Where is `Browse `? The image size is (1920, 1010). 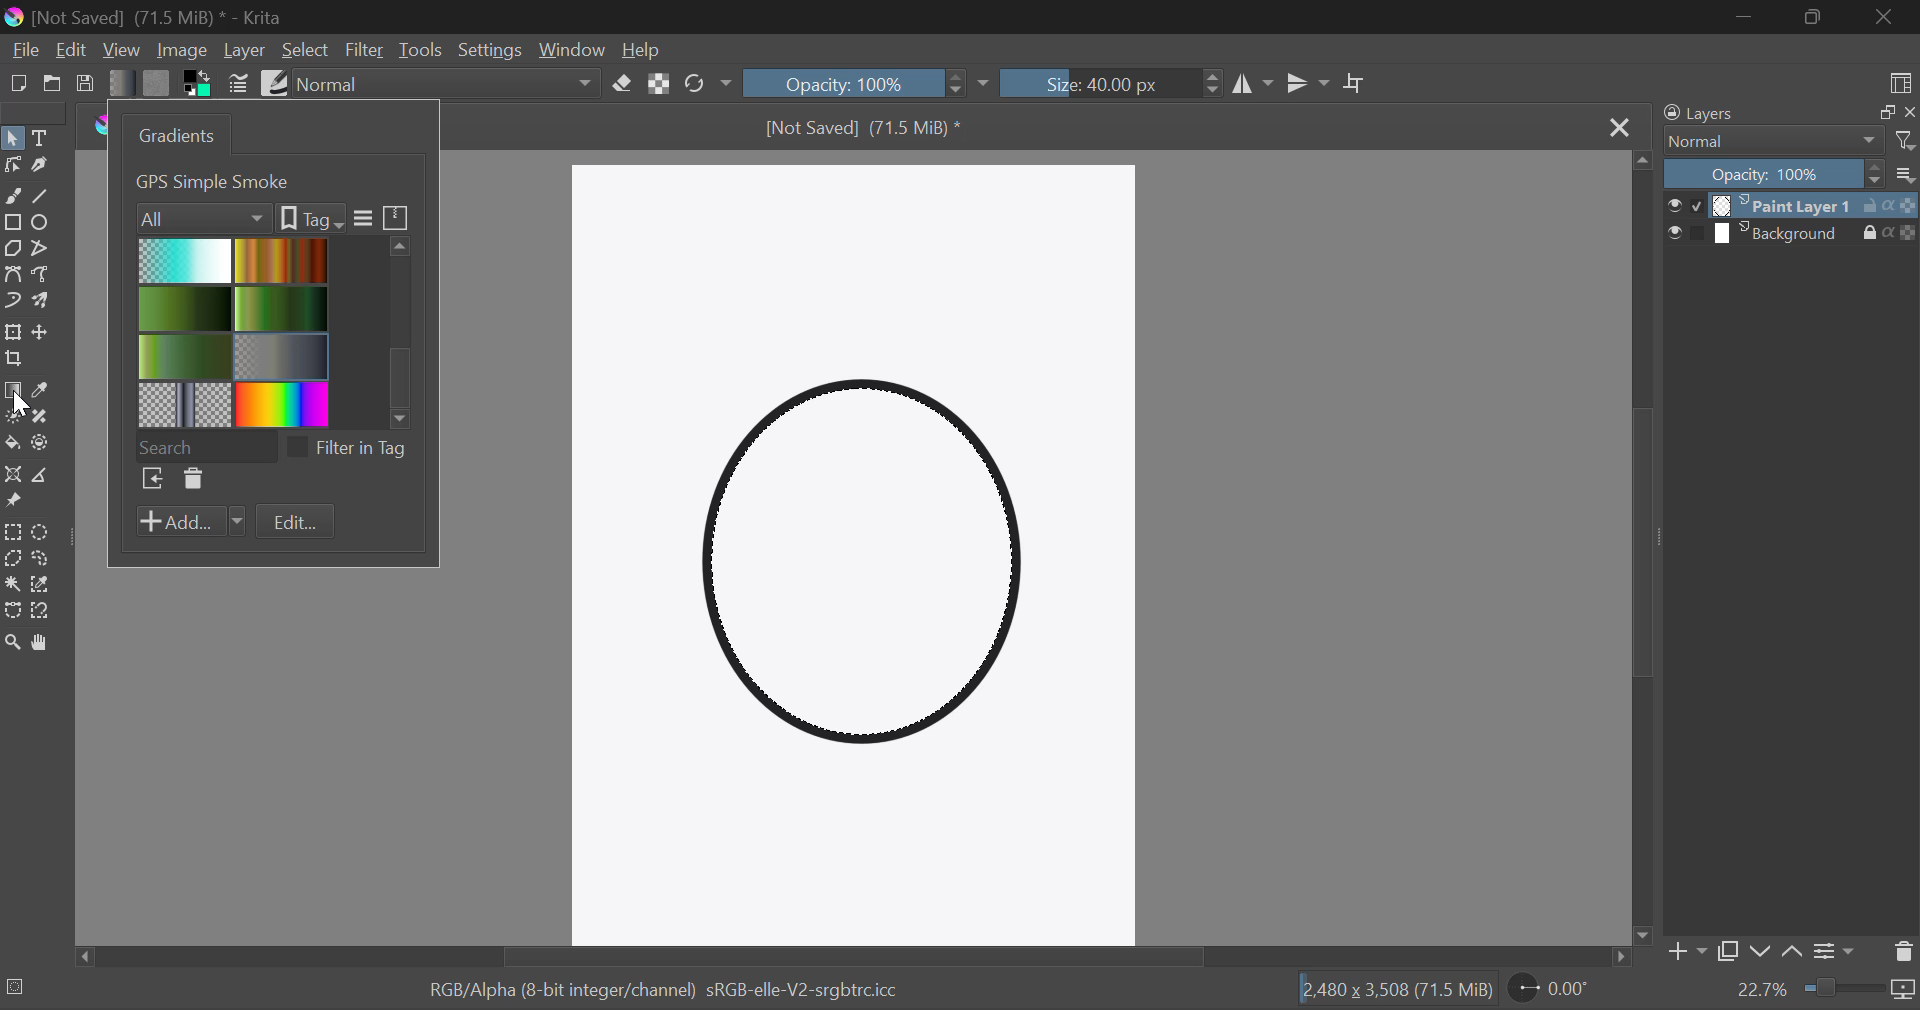
Browse  is located at coordinates (152, 479).